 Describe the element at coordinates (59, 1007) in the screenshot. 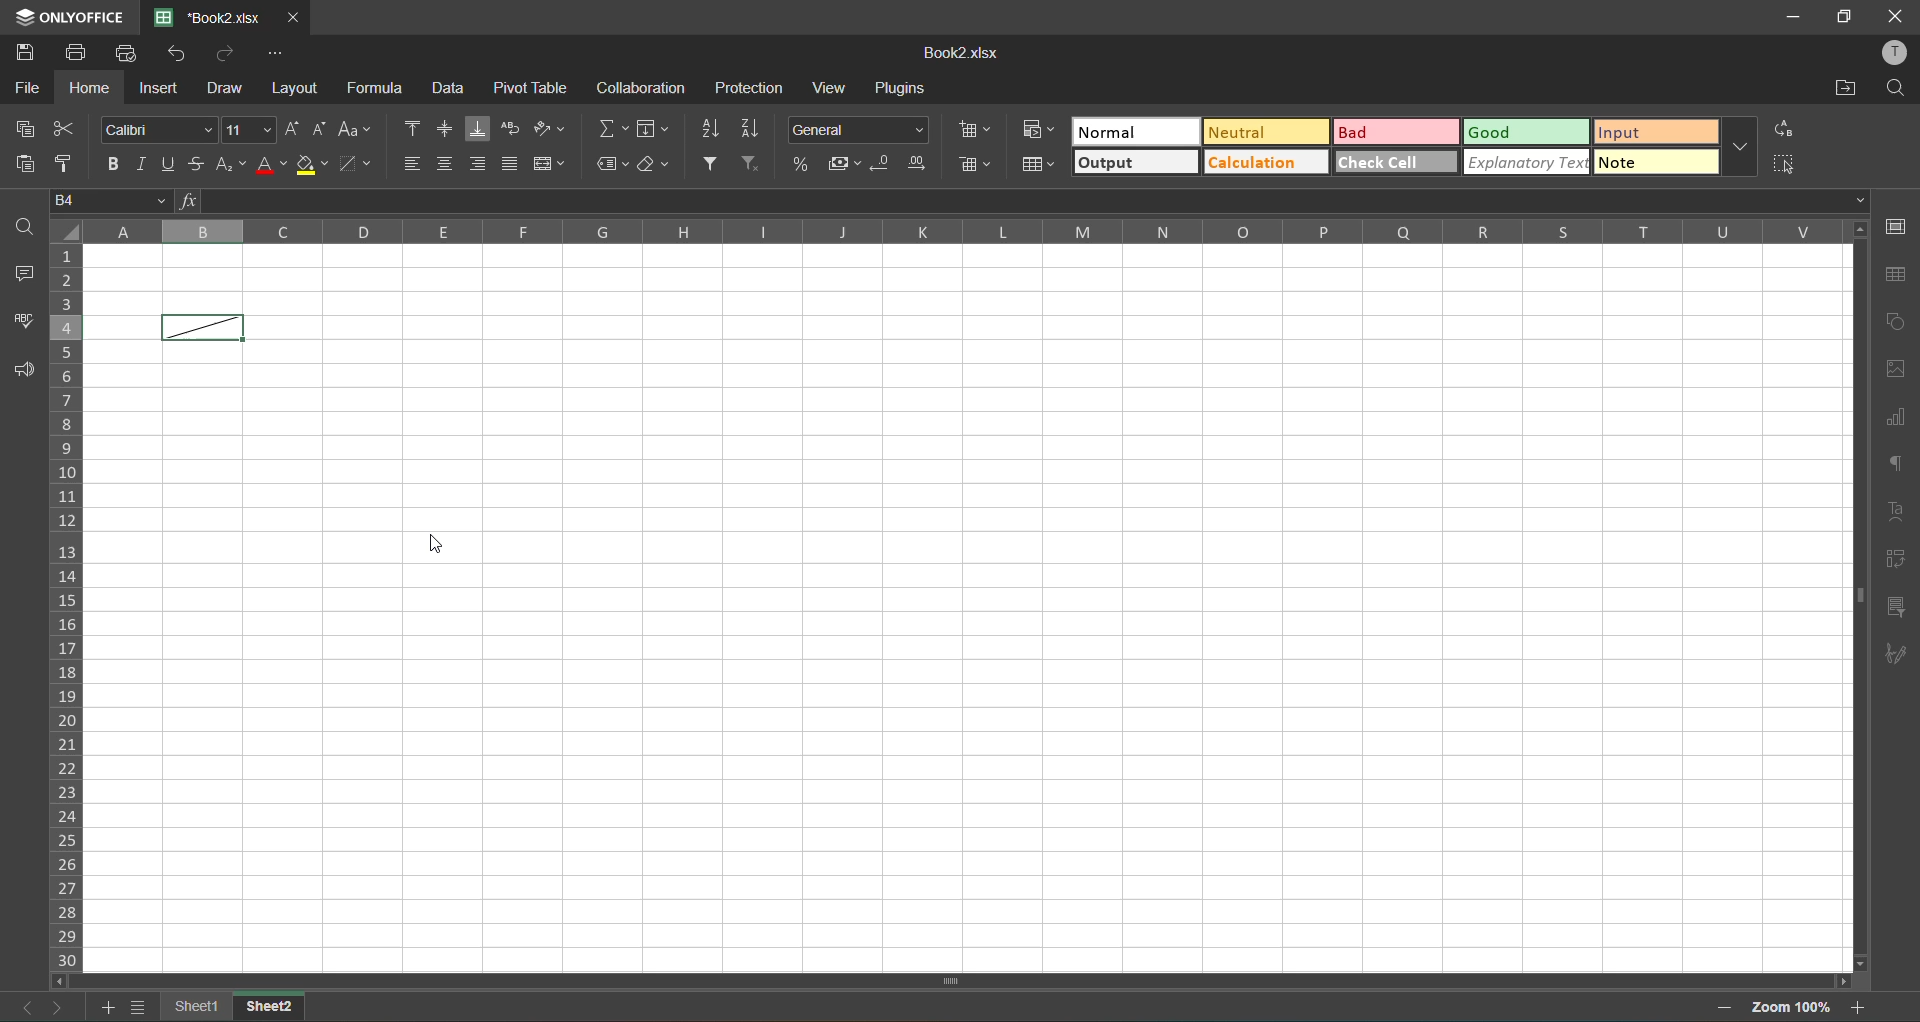

I see `next` at that location.